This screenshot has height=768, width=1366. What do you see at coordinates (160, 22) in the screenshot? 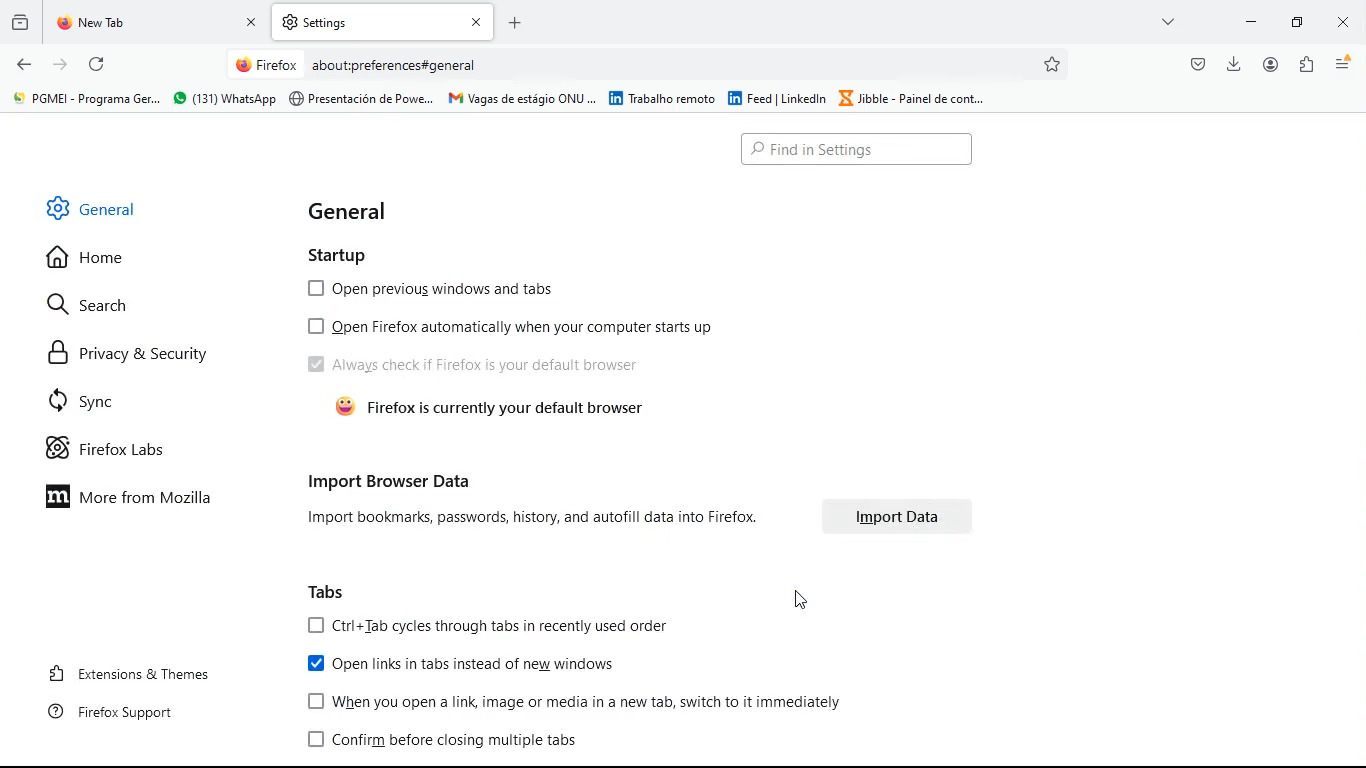
I see `tab` at bounding box center [160, 22].